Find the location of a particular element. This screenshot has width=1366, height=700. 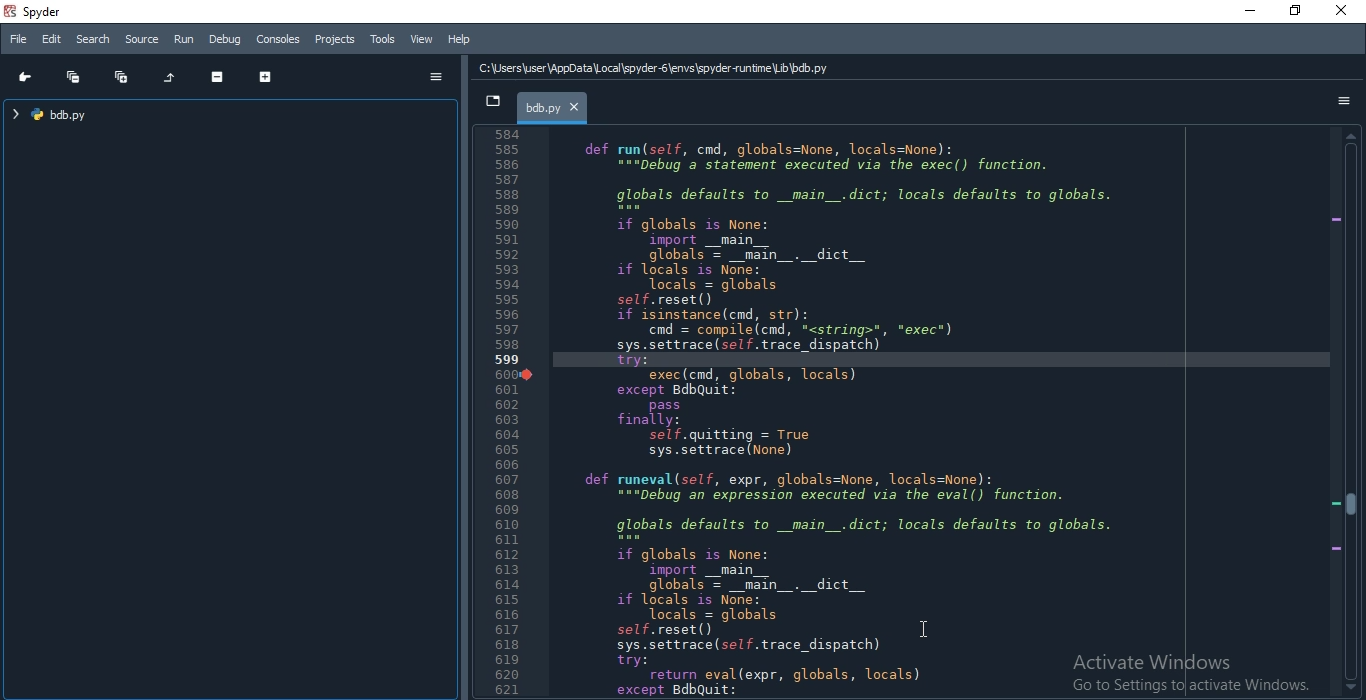

adjust pane is located at coordinates (464, 375).